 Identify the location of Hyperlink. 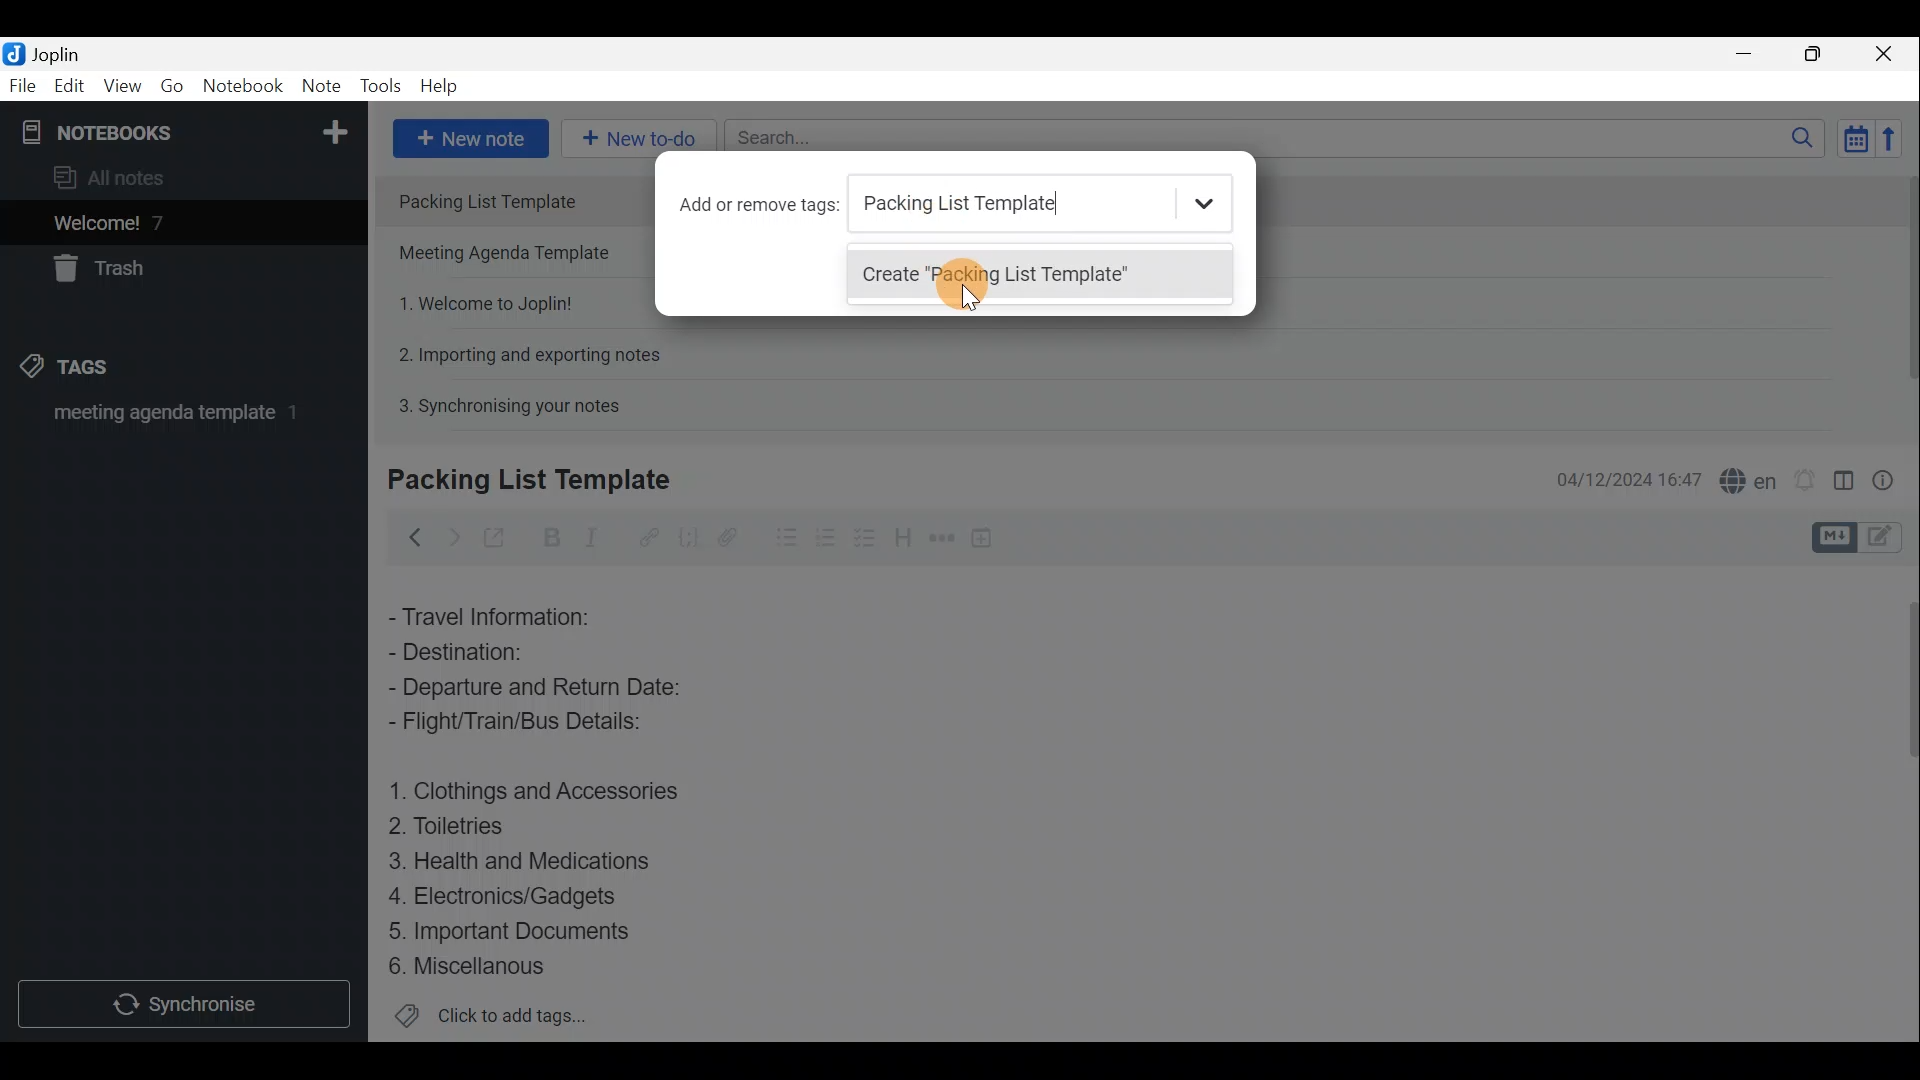
(645, 535).